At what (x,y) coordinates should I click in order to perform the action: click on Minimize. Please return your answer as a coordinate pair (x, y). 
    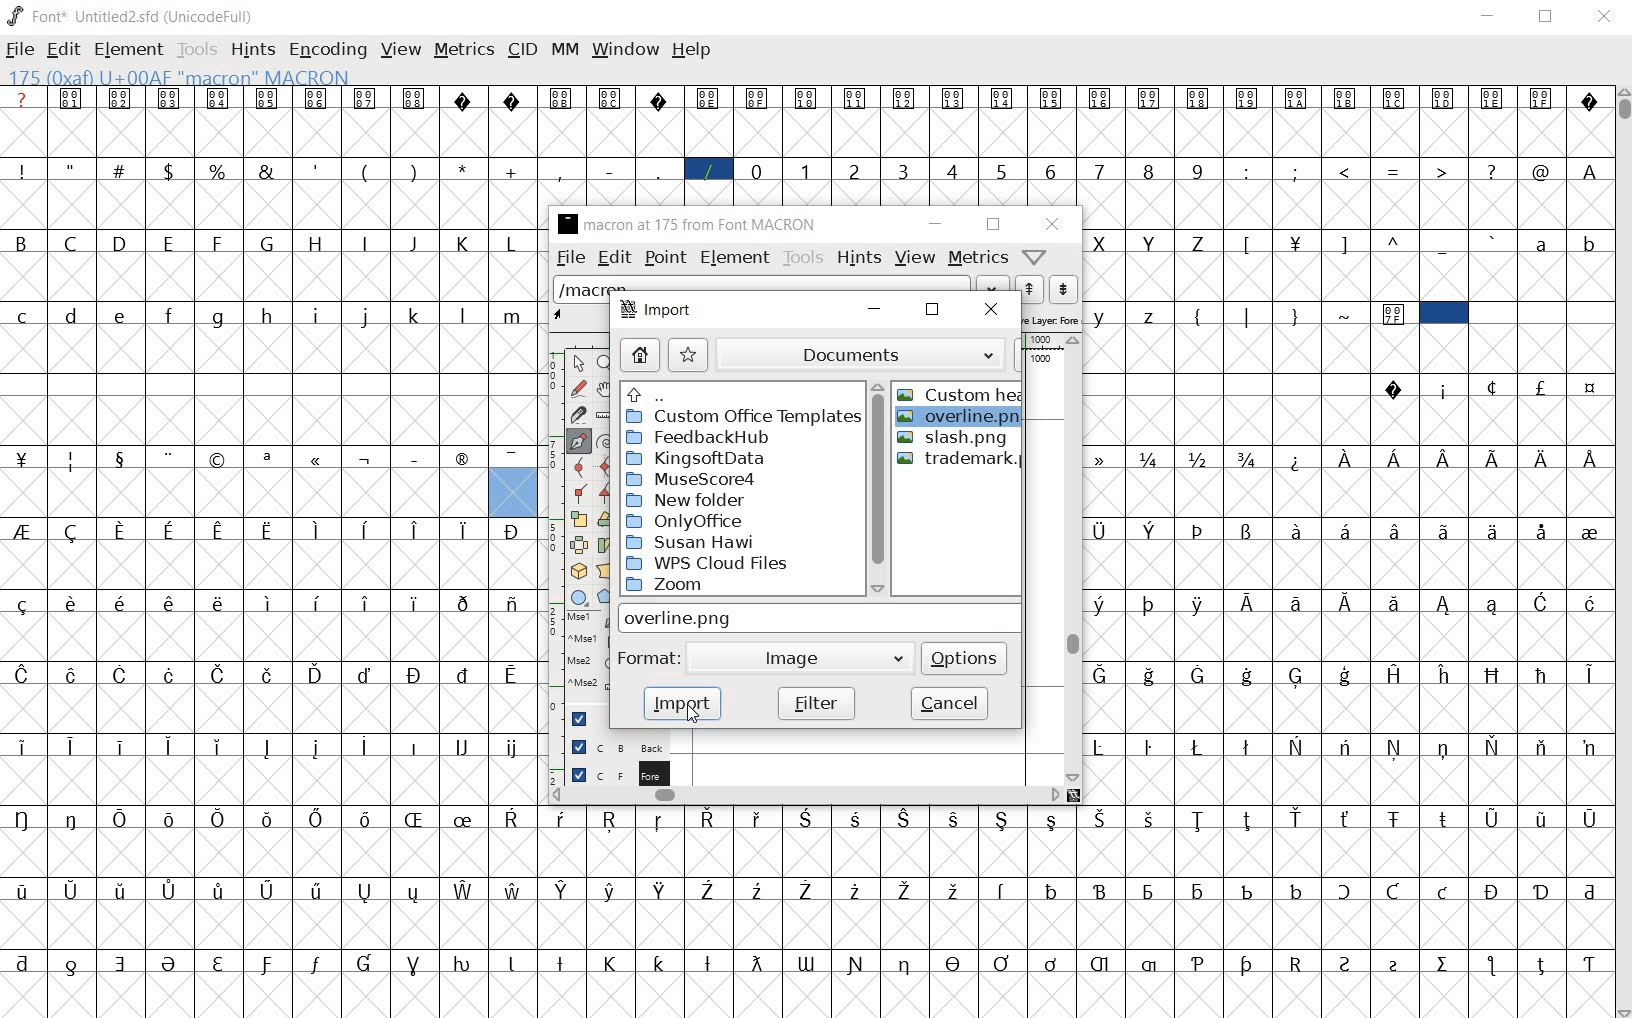
    Looking at the image, I should click on (1489, 18).